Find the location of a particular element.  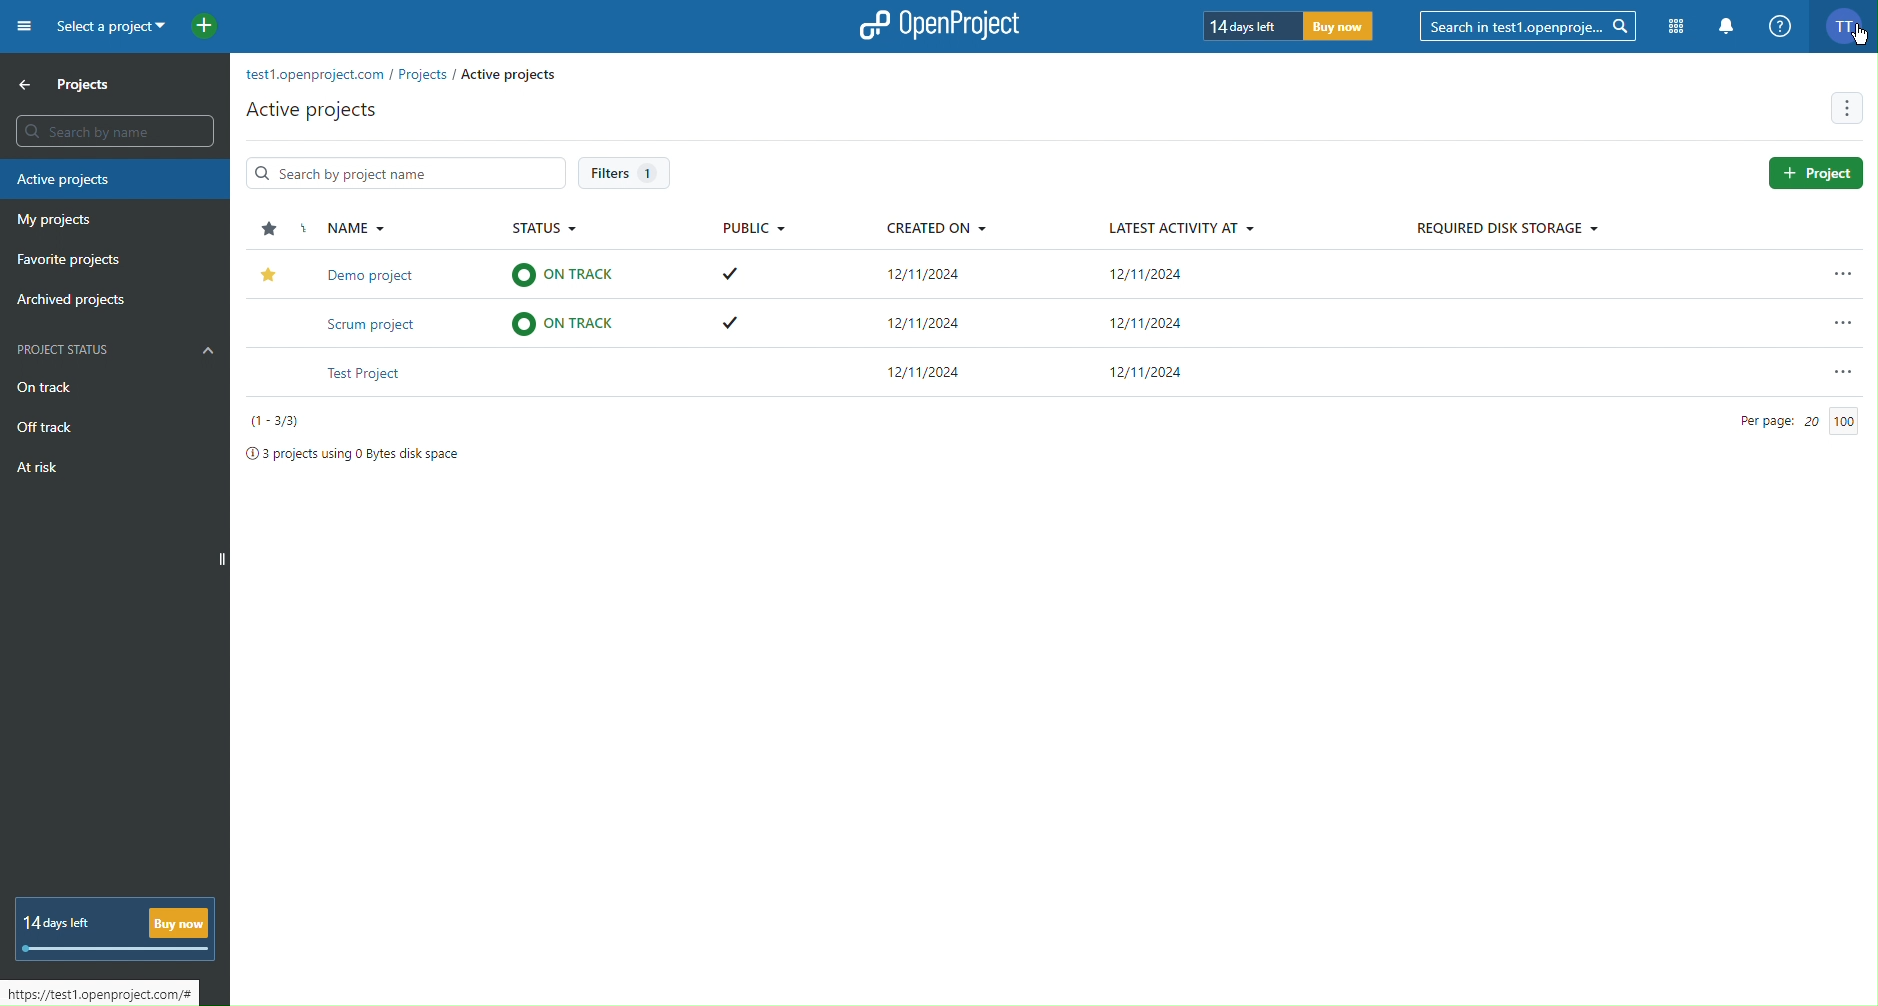

12/11/2024 is located at coordinates (1153, 321).